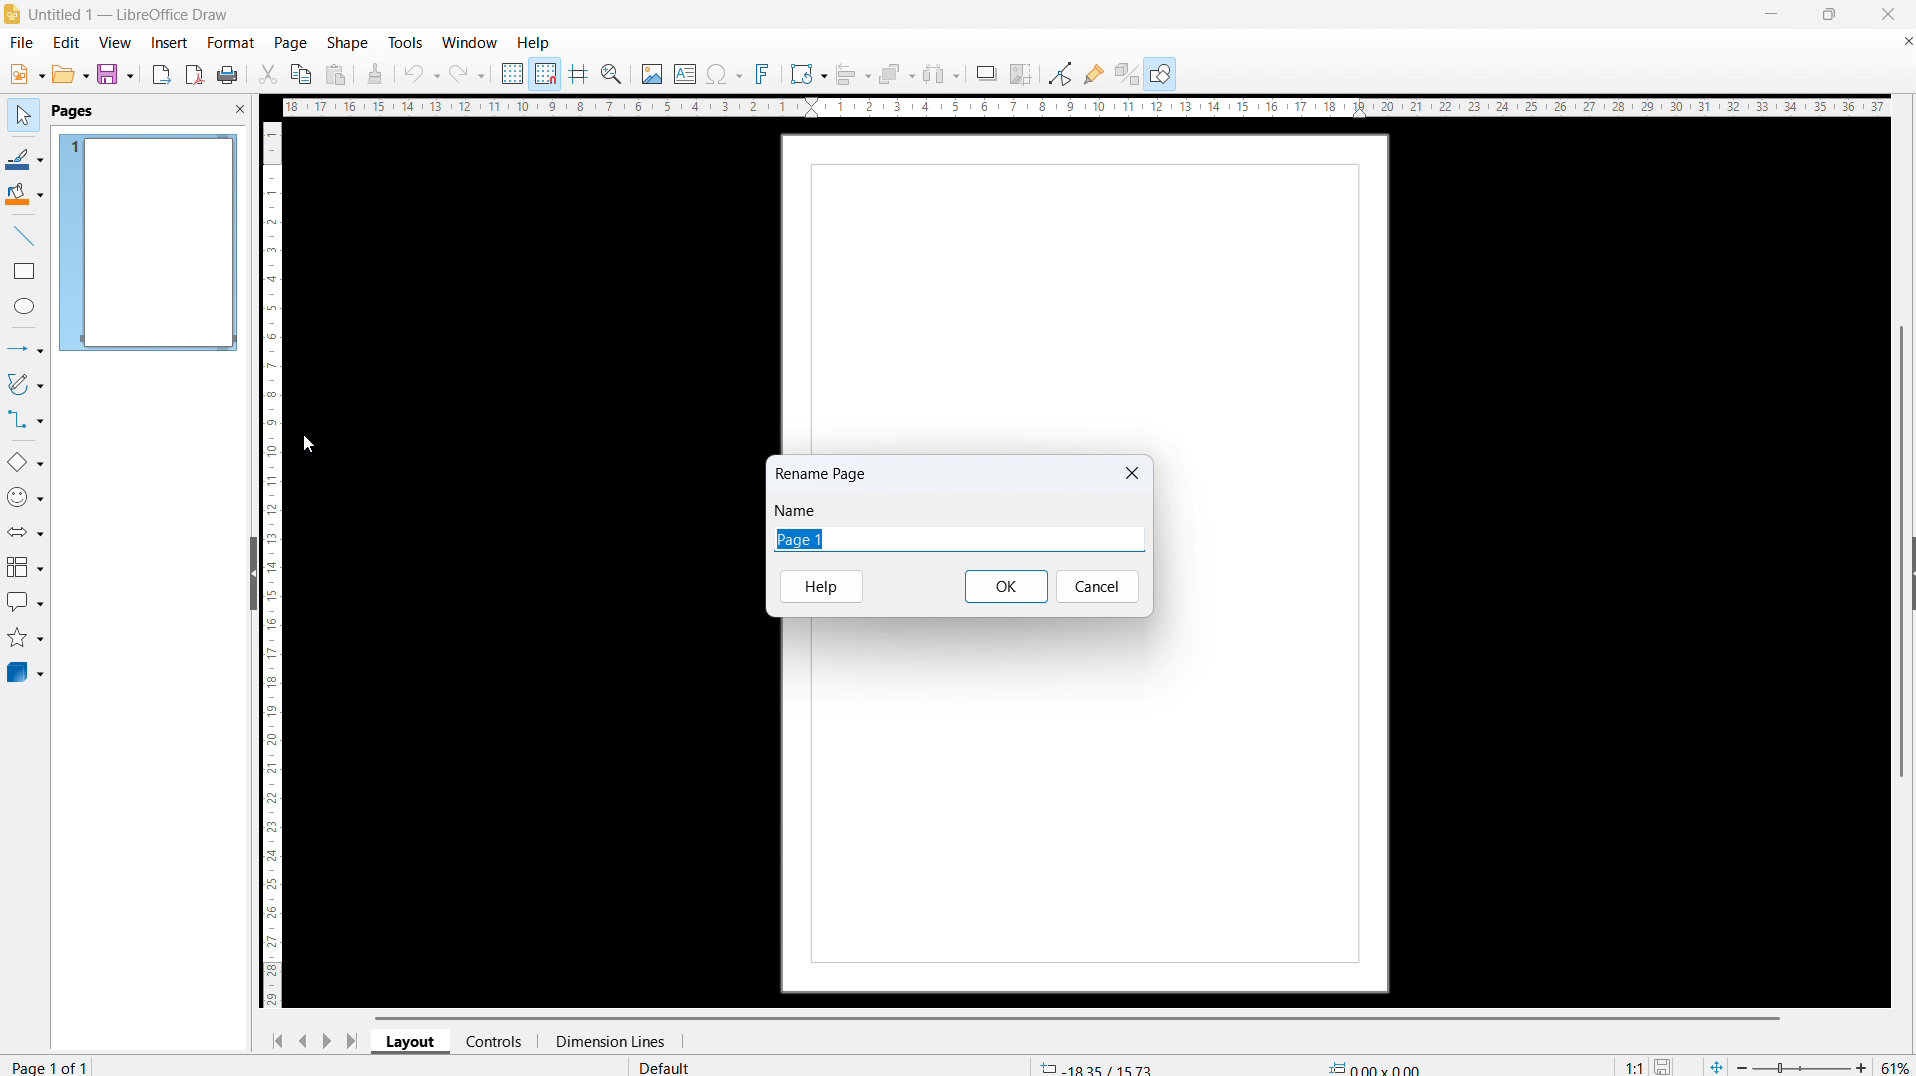 This screenshot has height=1076, width=1916. I want to click on tools, so click(404, 42).